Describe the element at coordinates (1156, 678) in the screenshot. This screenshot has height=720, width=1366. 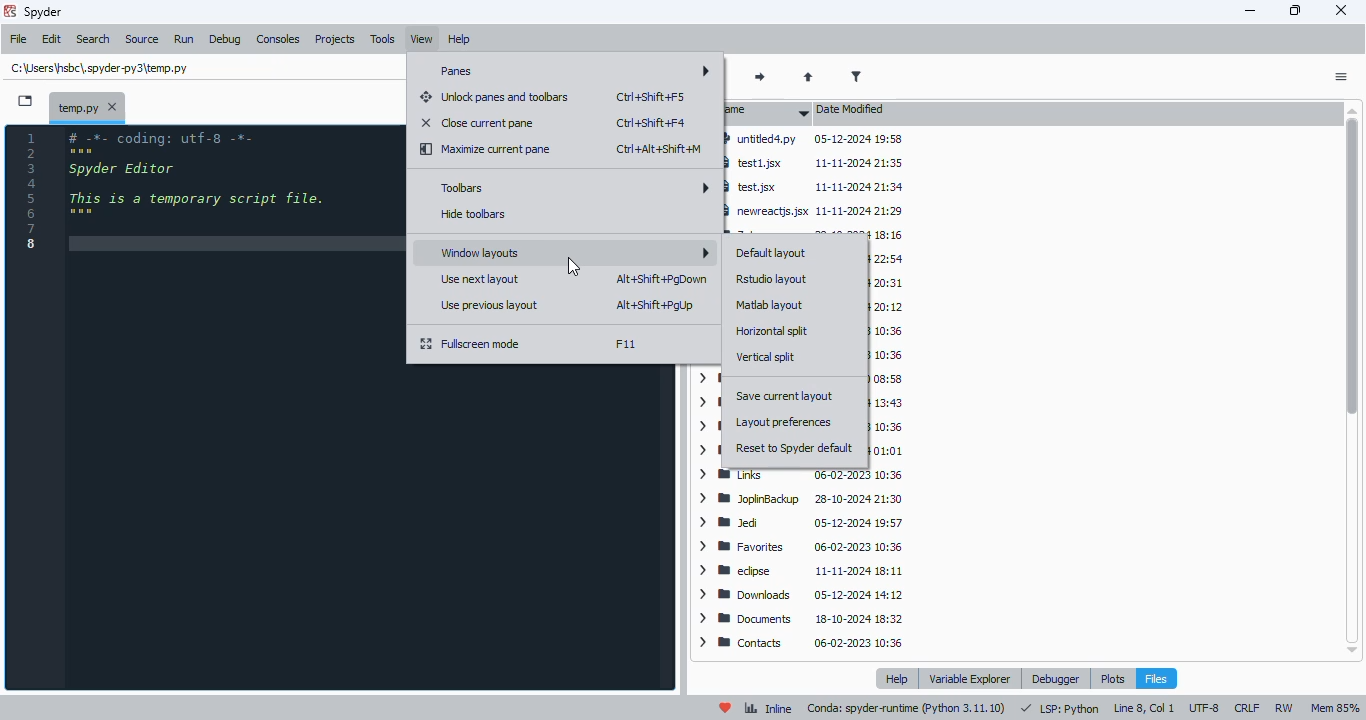
I see `files` at that location.